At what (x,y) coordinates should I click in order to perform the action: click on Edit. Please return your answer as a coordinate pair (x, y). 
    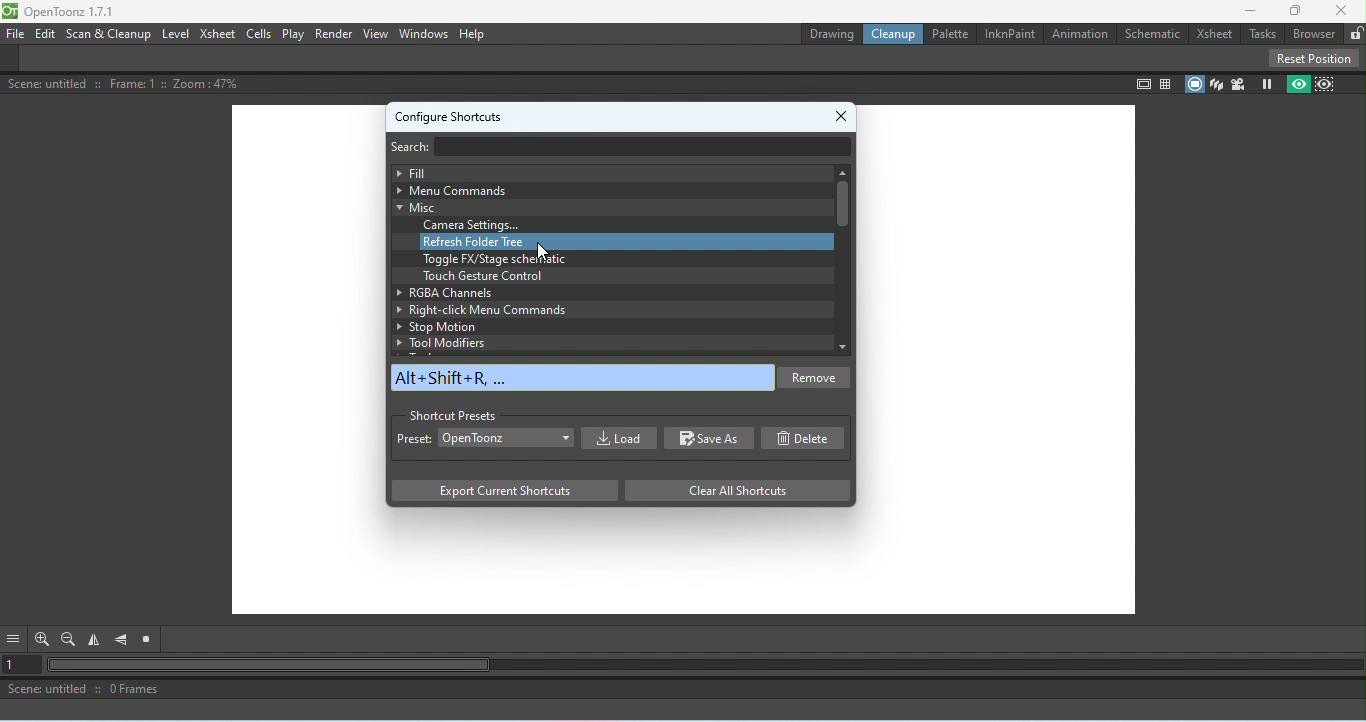
    Looking at the image, I should click on (44, 34).